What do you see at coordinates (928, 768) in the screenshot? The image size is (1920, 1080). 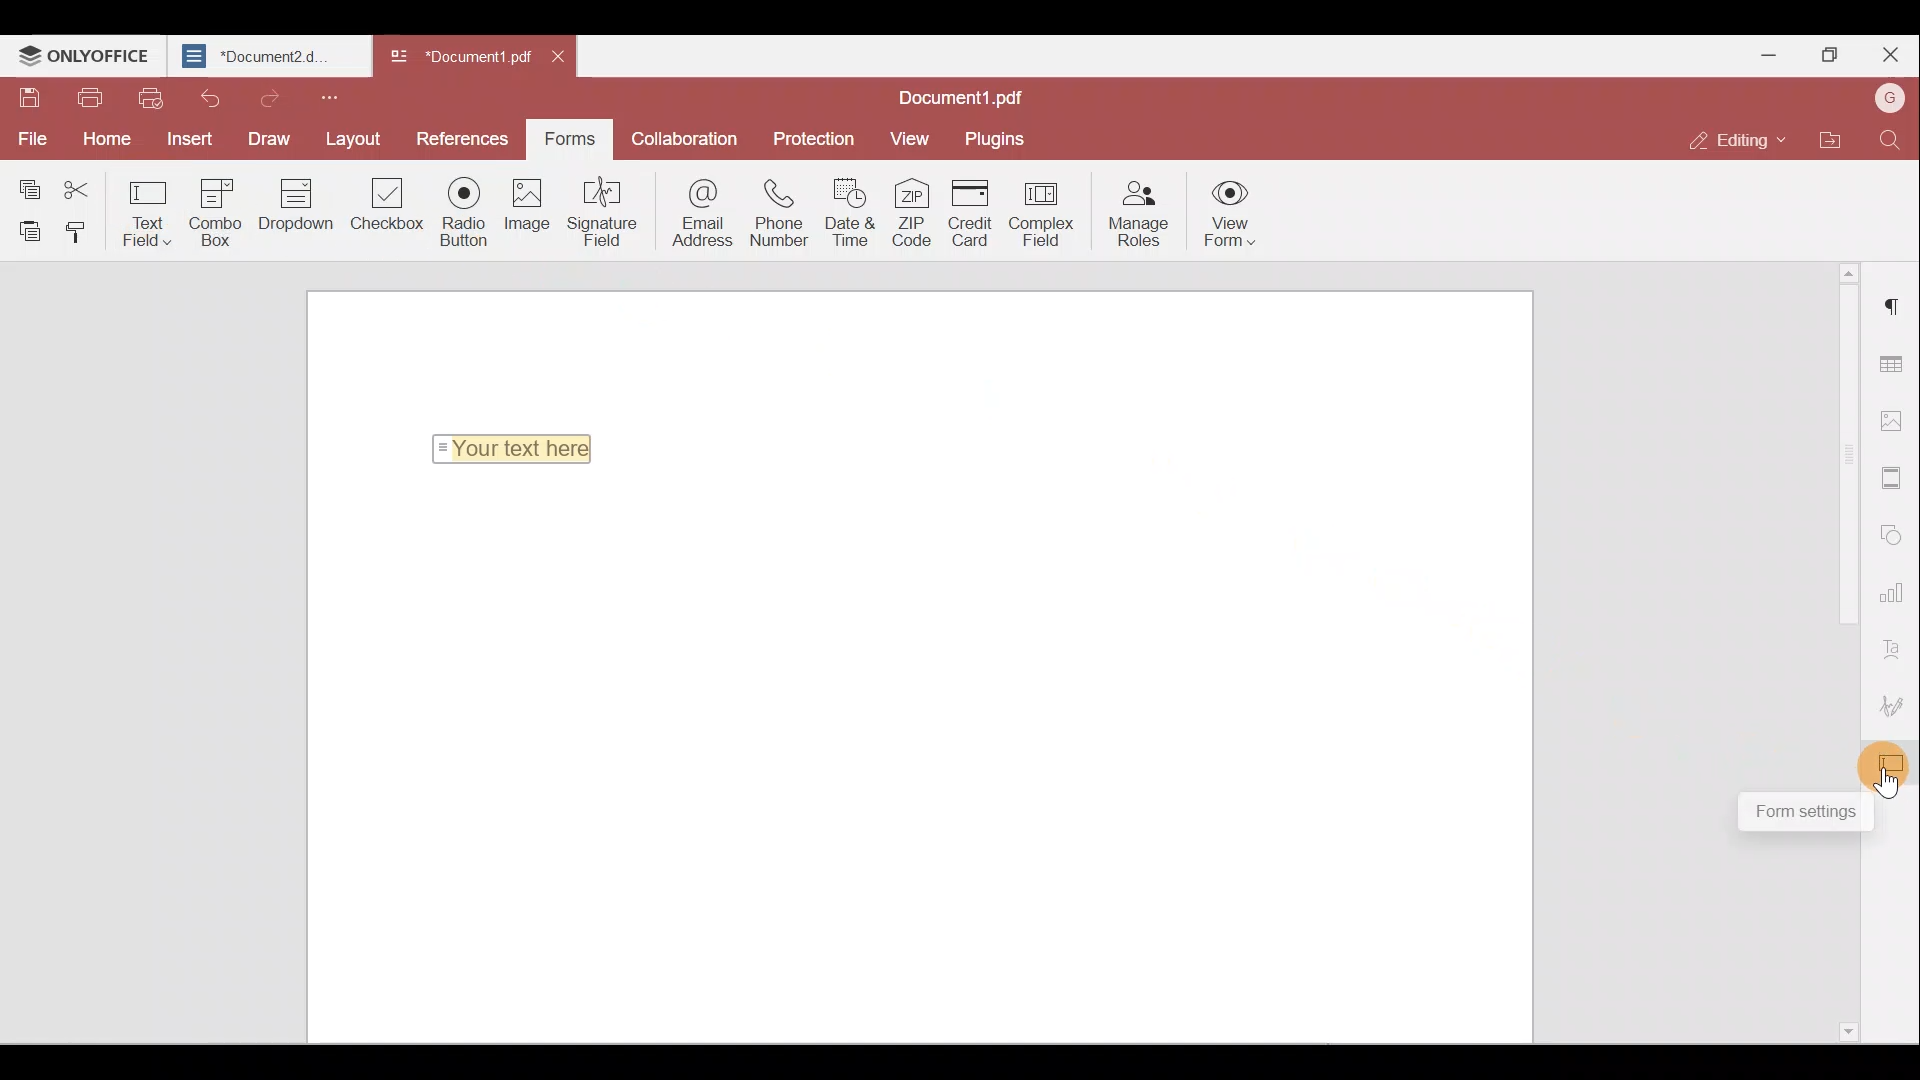 I see `Working area` at bounding box center [928, 768].